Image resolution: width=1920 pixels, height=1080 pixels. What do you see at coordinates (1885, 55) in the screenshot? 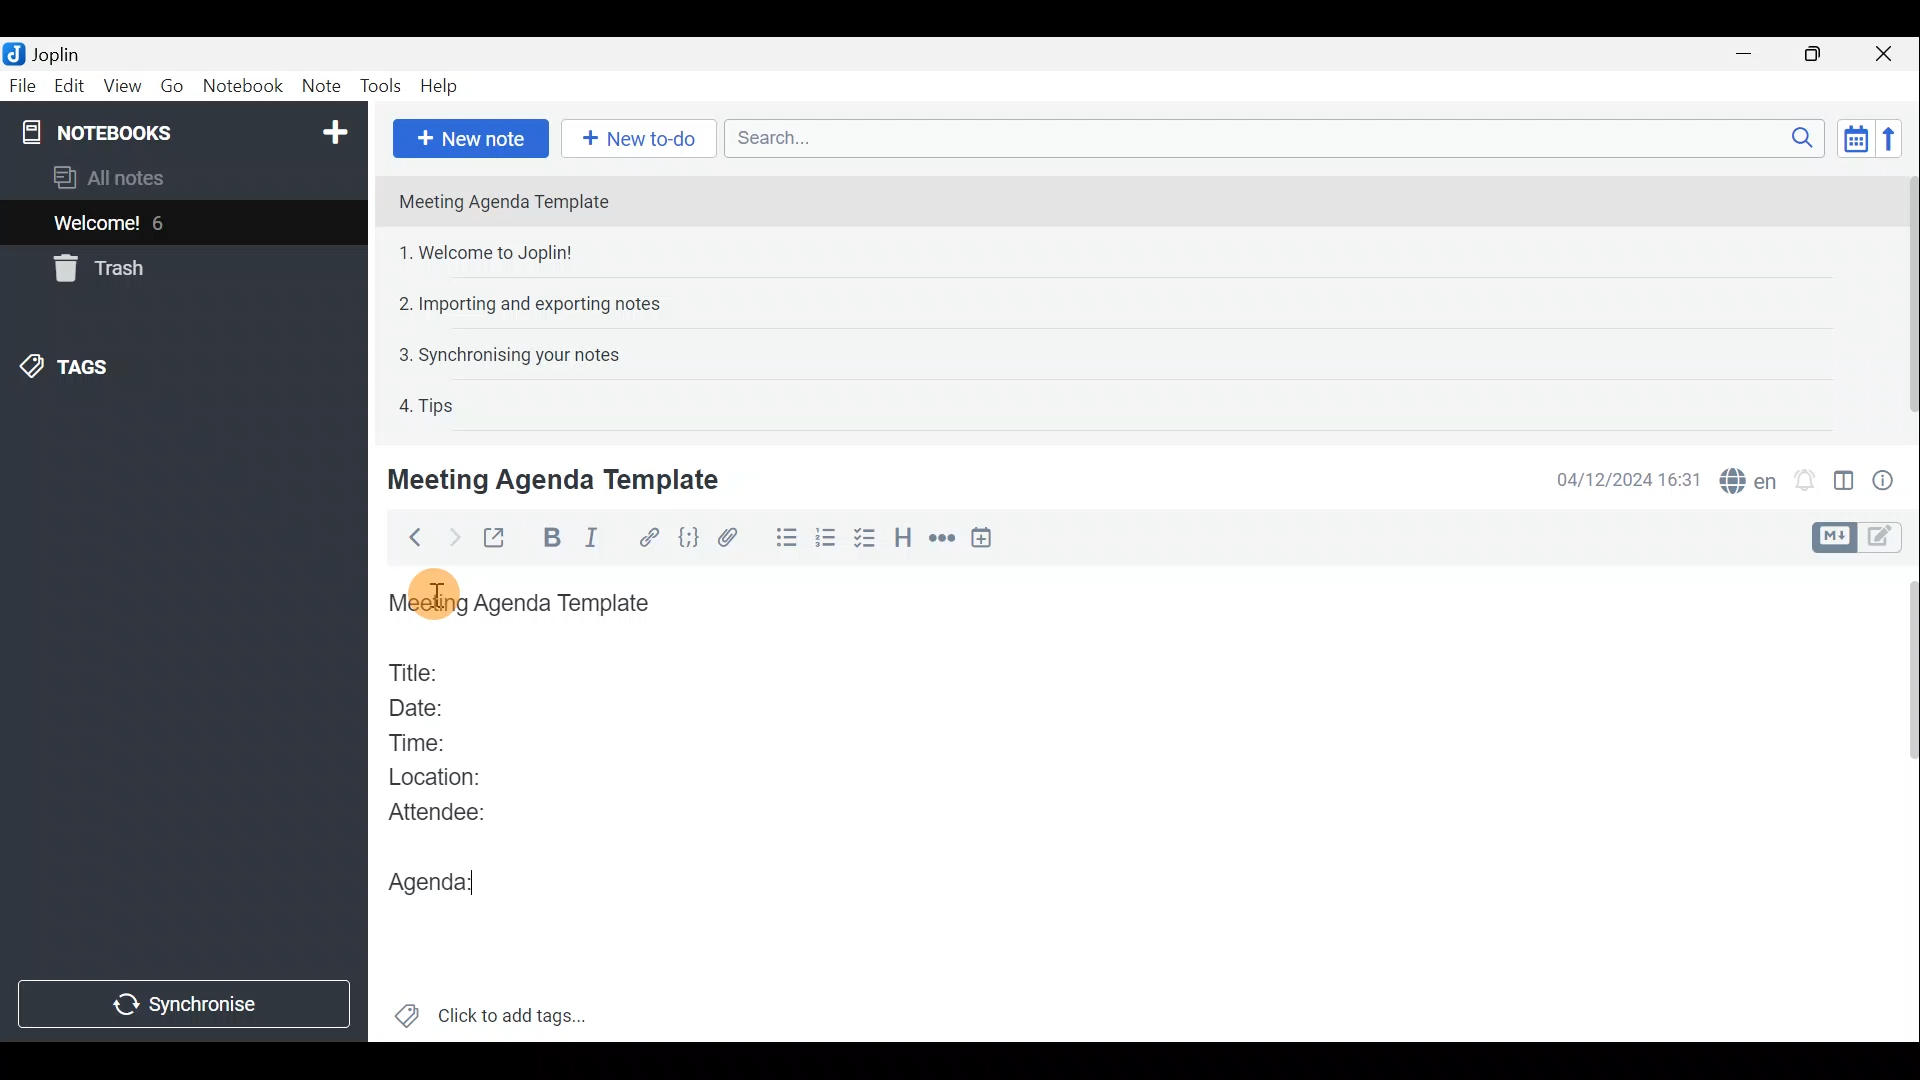
I see `Close` at bounding box center [1885, 55].